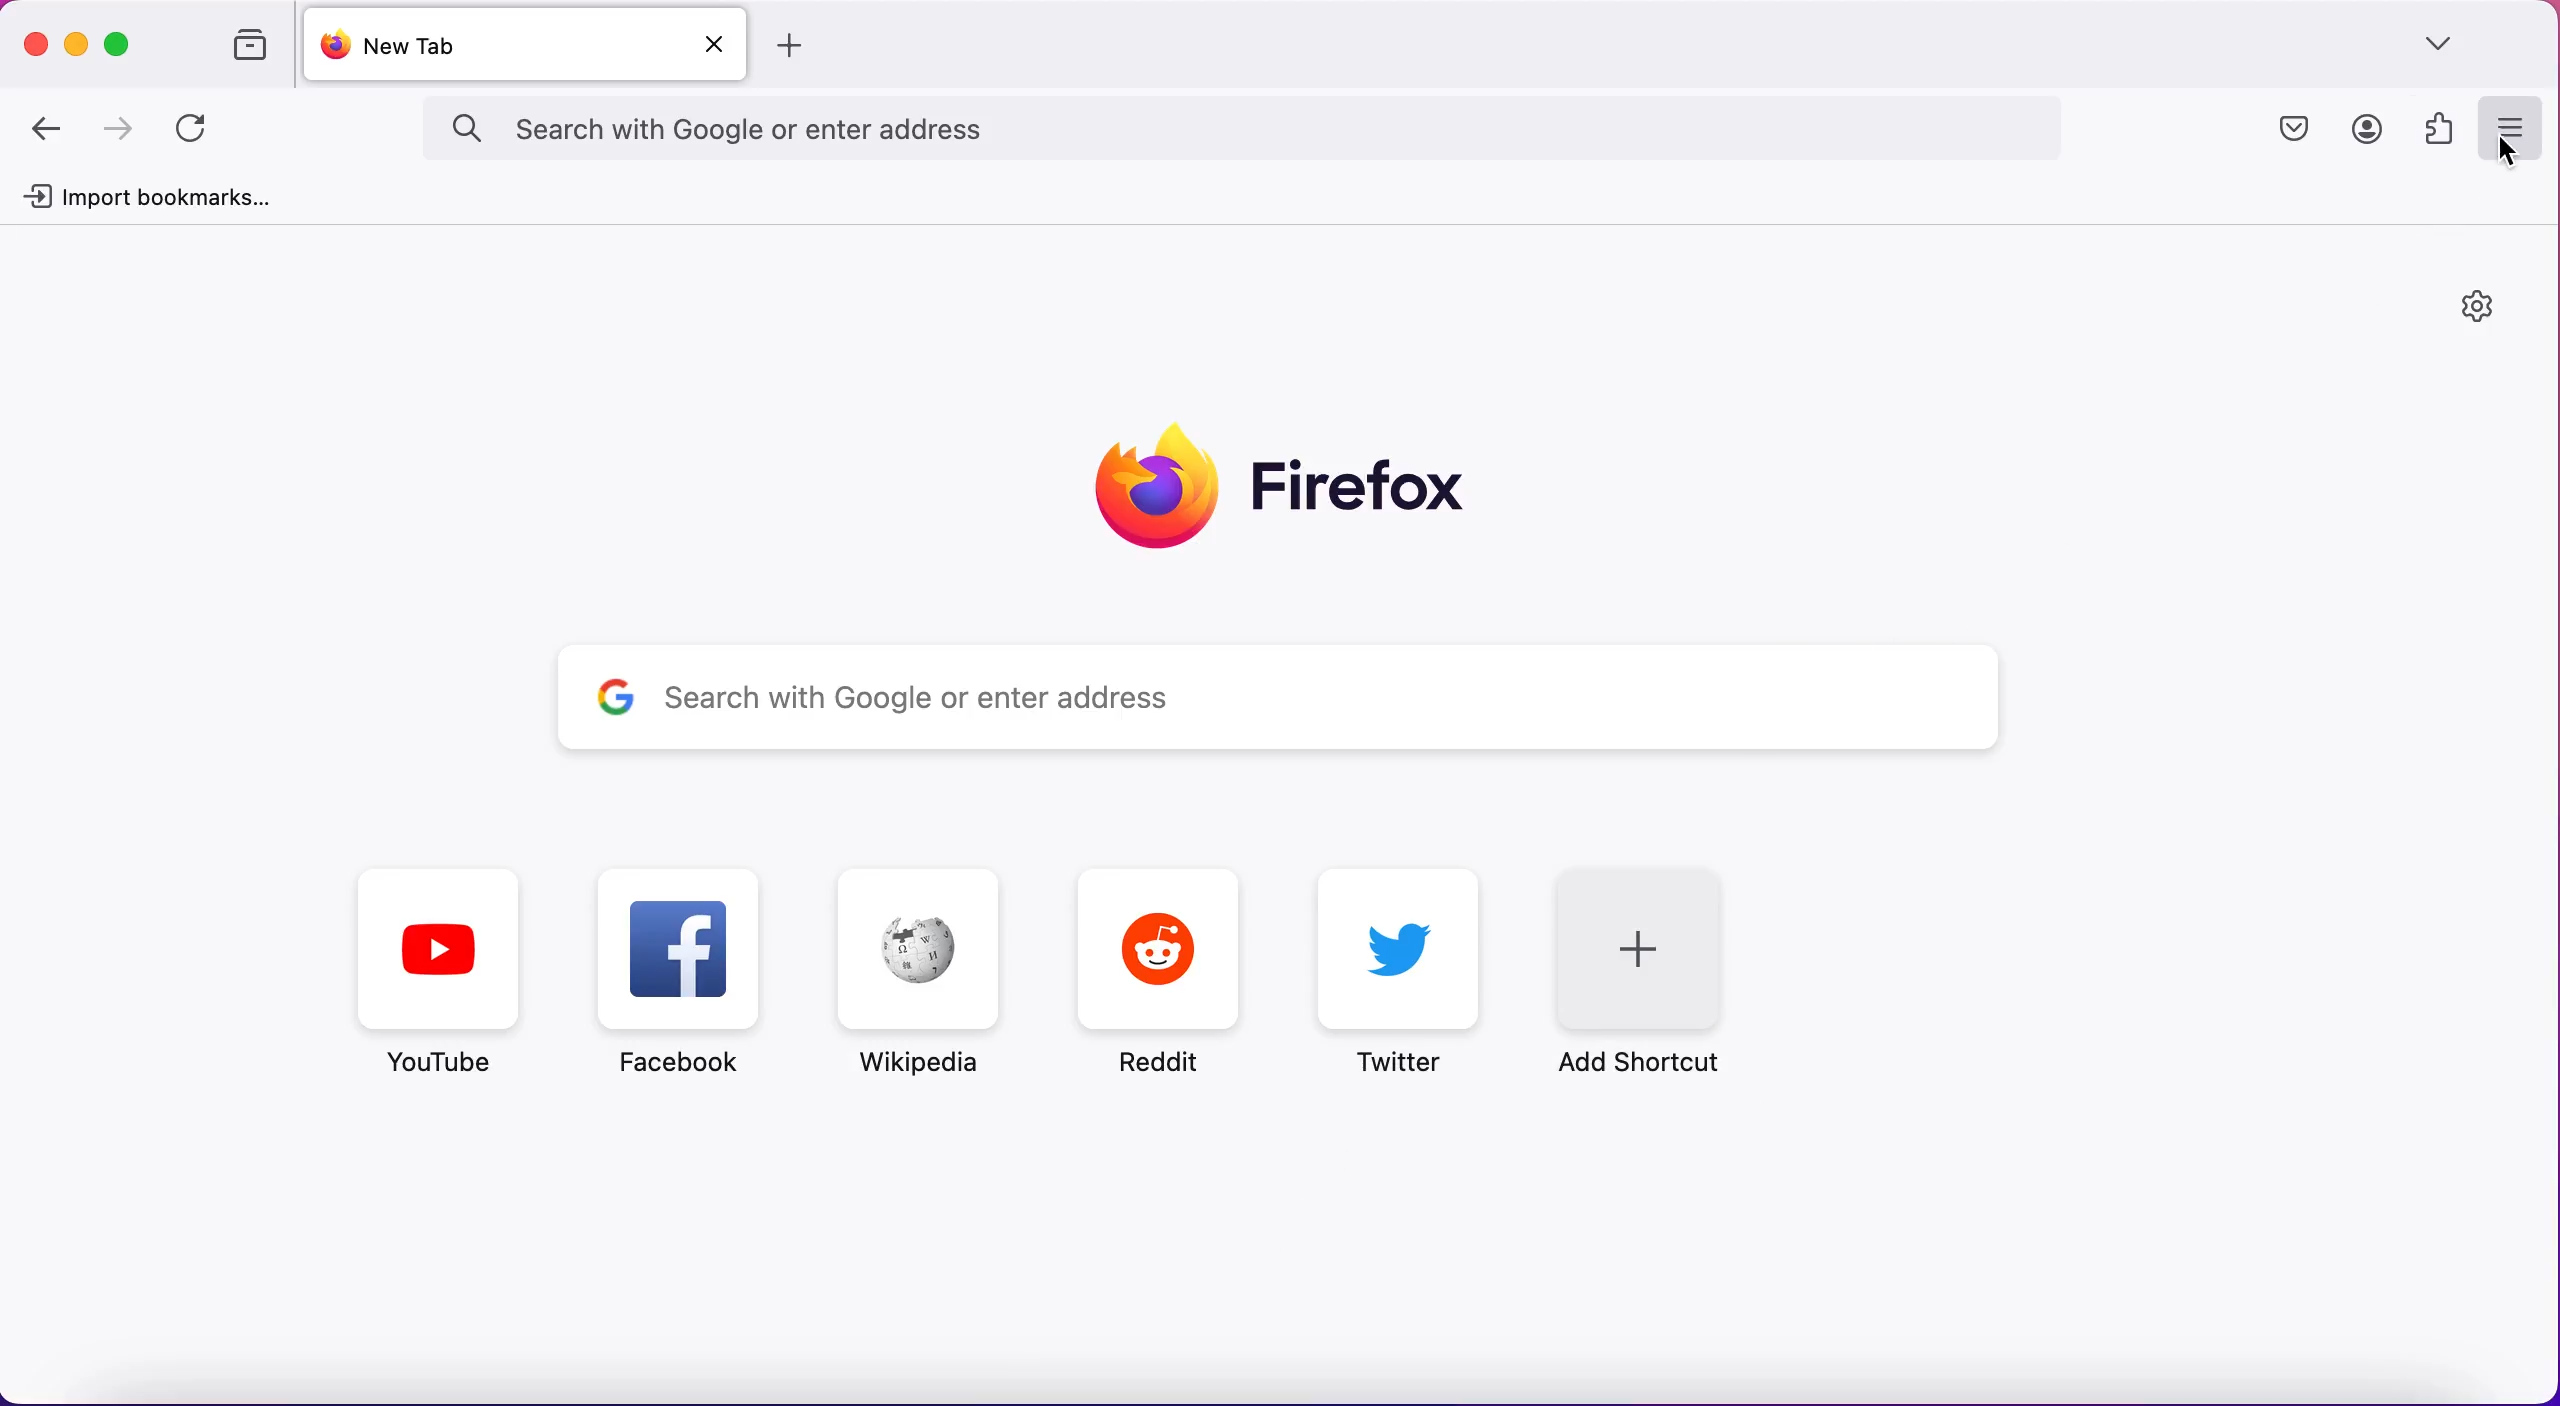 The image size is (2560, 1406). I want to click on save to pocket, so click(2299, 130).